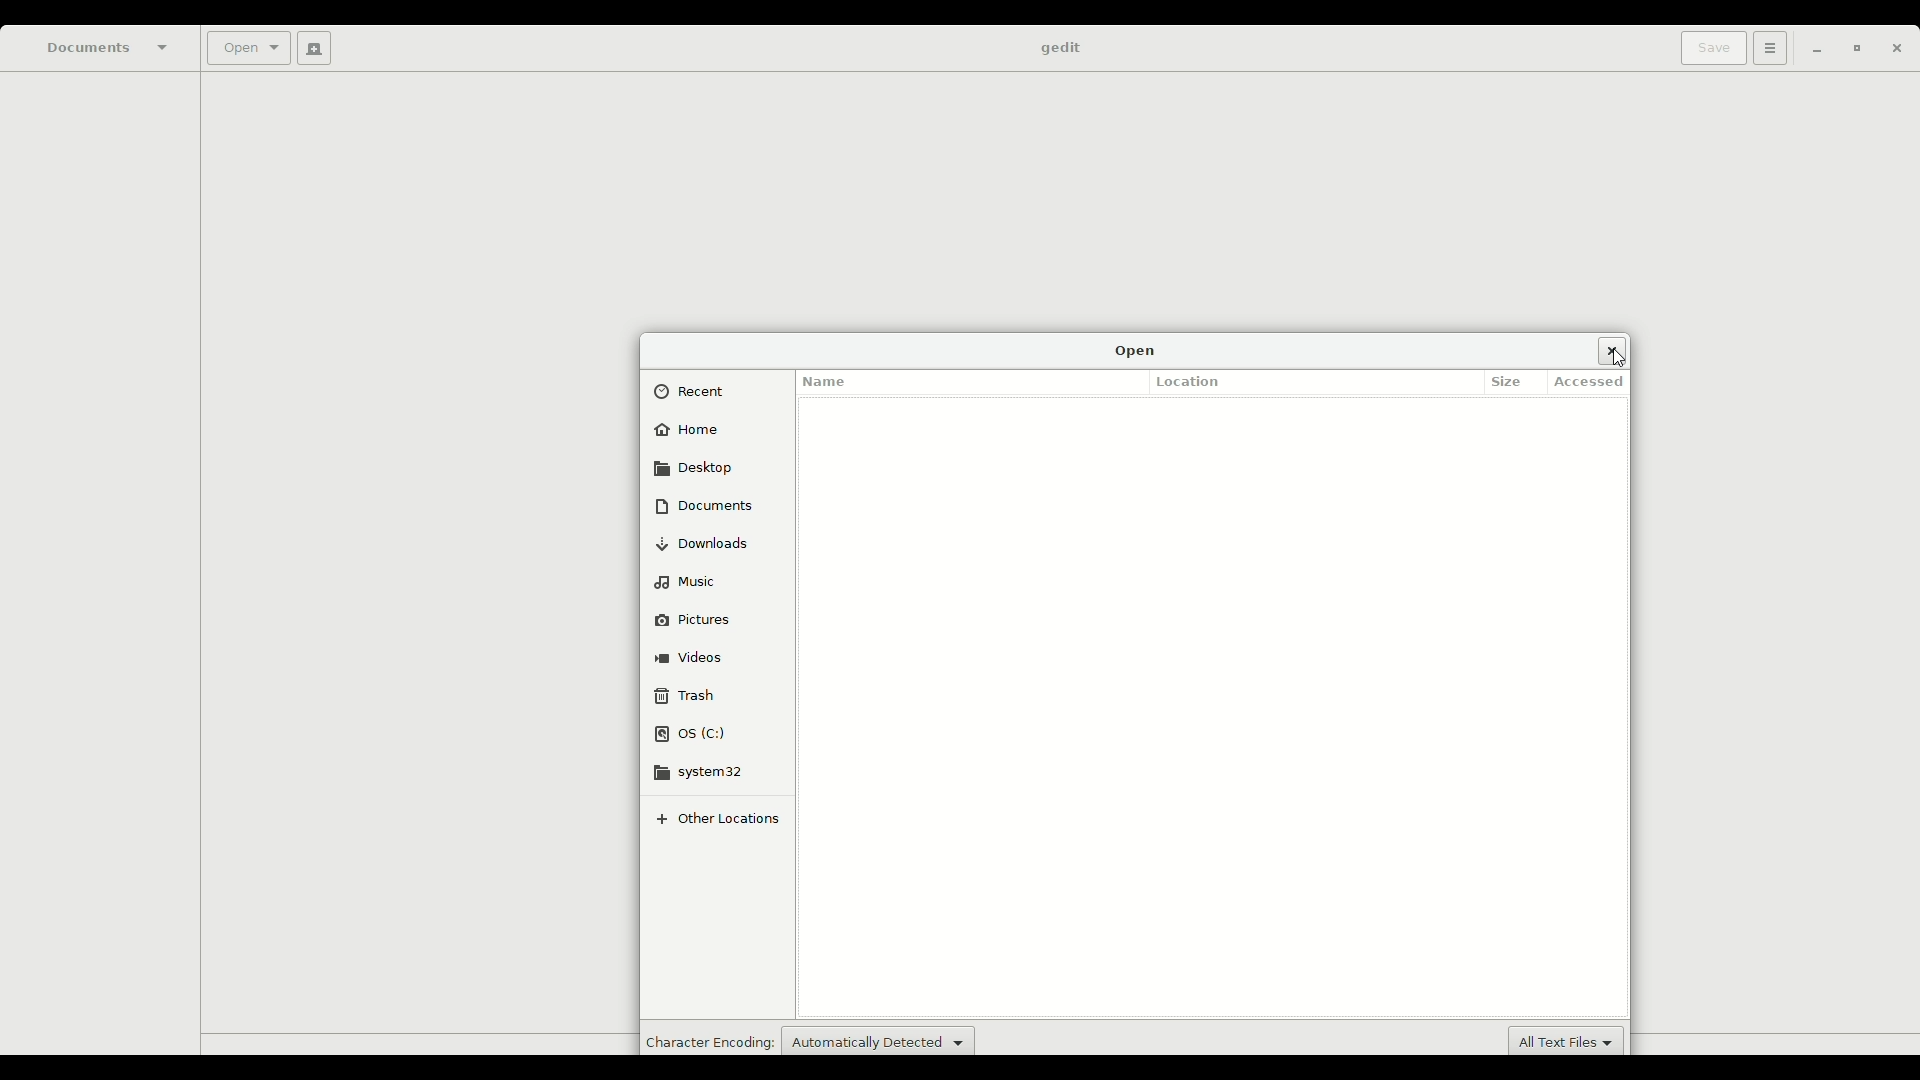 The width and height of the screenshot is (1920, 1080). What do you see at coordinates (1136, 350) in the screenshot?
I see `Open` at bounding box center [1136, 350].